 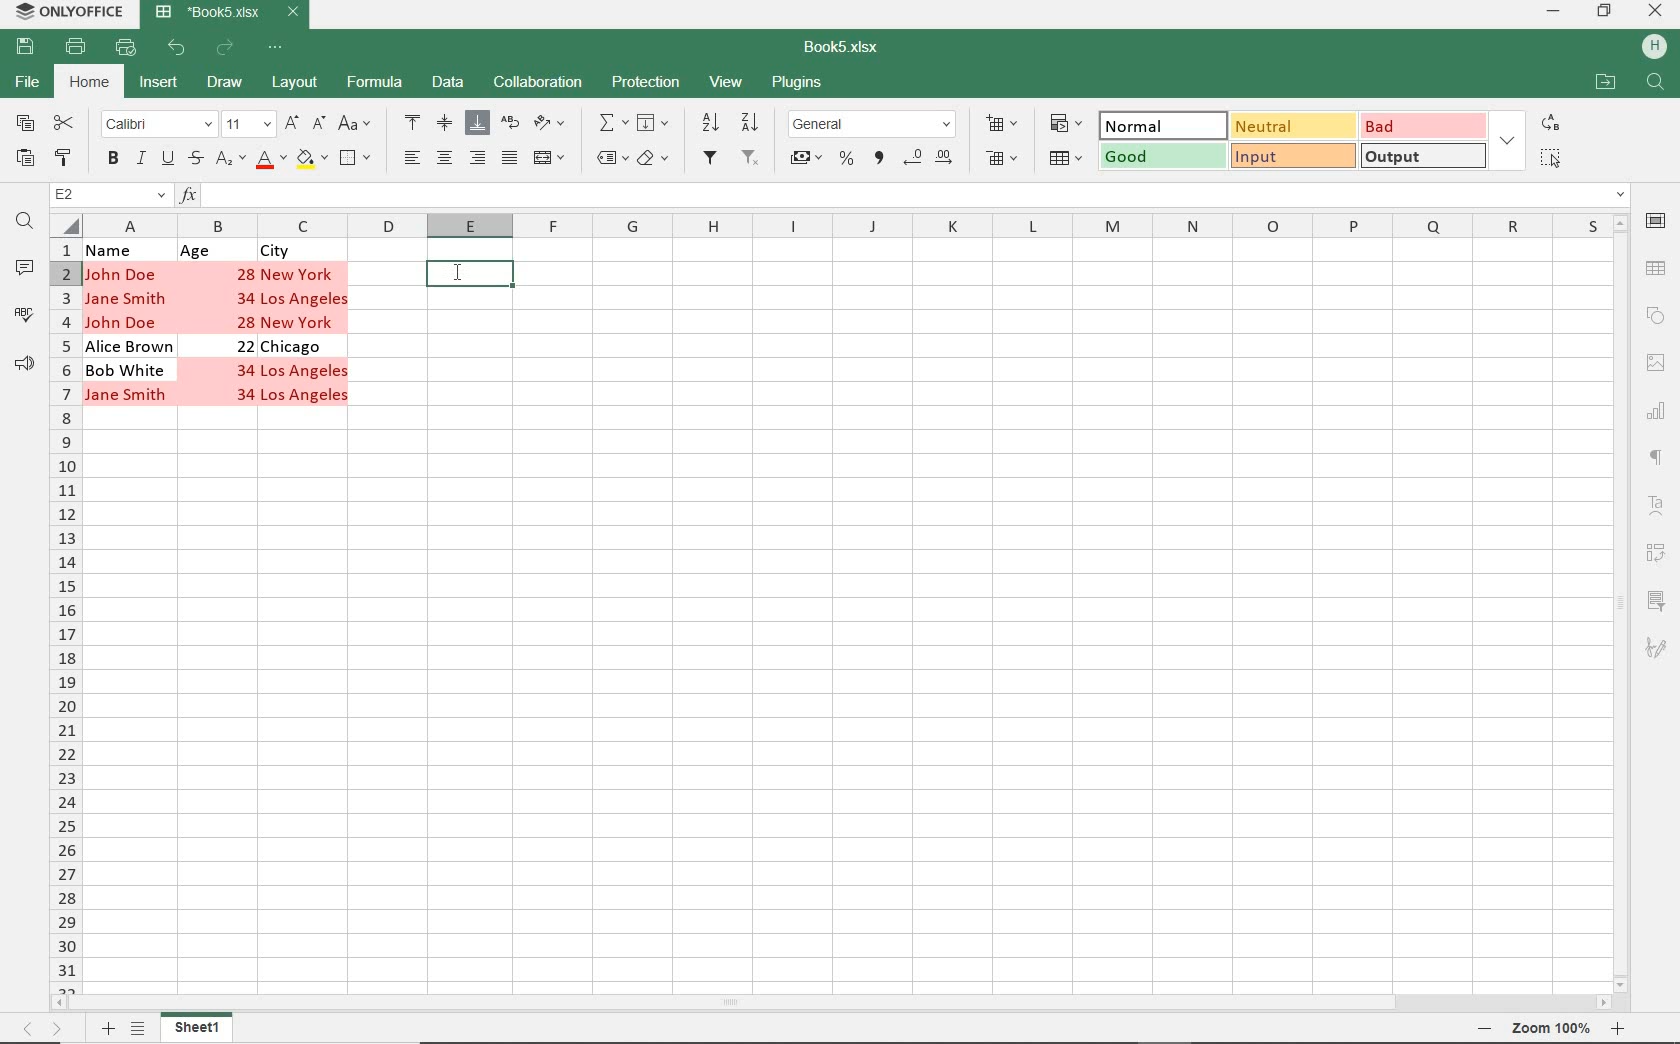 What do you see at coordinates (249, 297) in the screenshot?
I see `34` at bounding box center [249, 297].